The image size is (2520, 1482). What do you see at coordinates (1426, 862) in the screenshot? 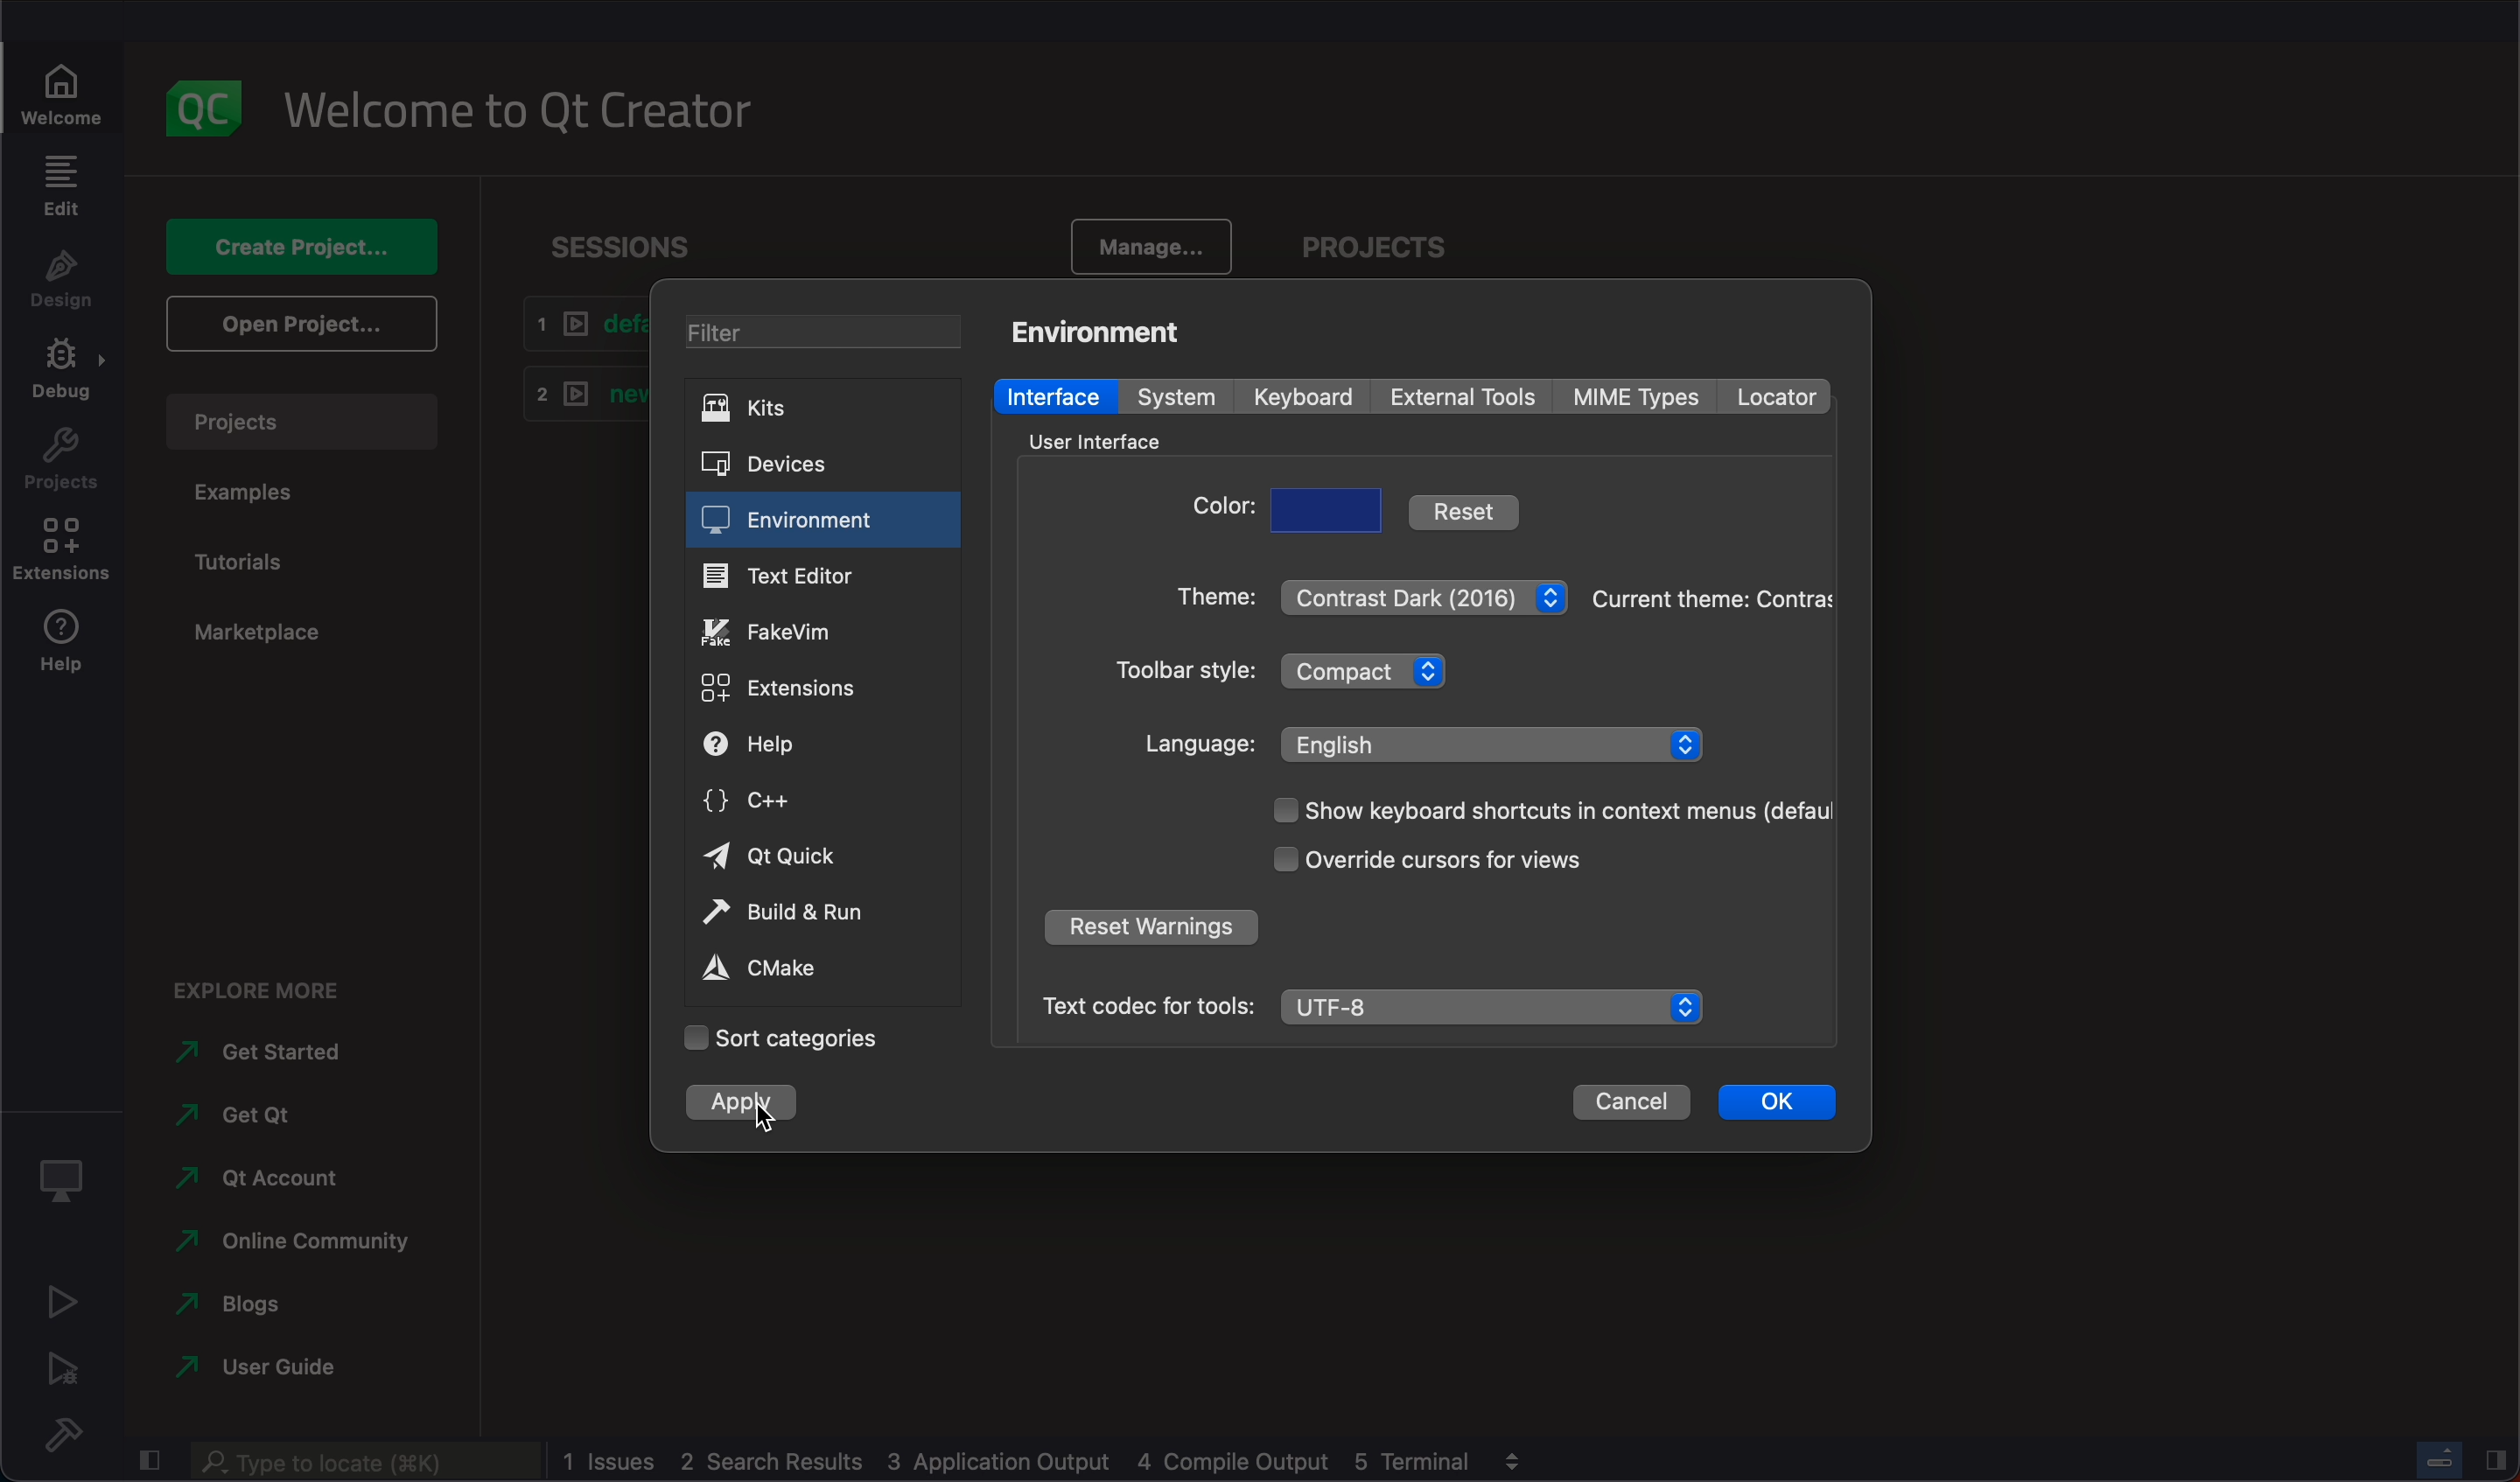
I see `cursor` at bounding box center [1426, 862].